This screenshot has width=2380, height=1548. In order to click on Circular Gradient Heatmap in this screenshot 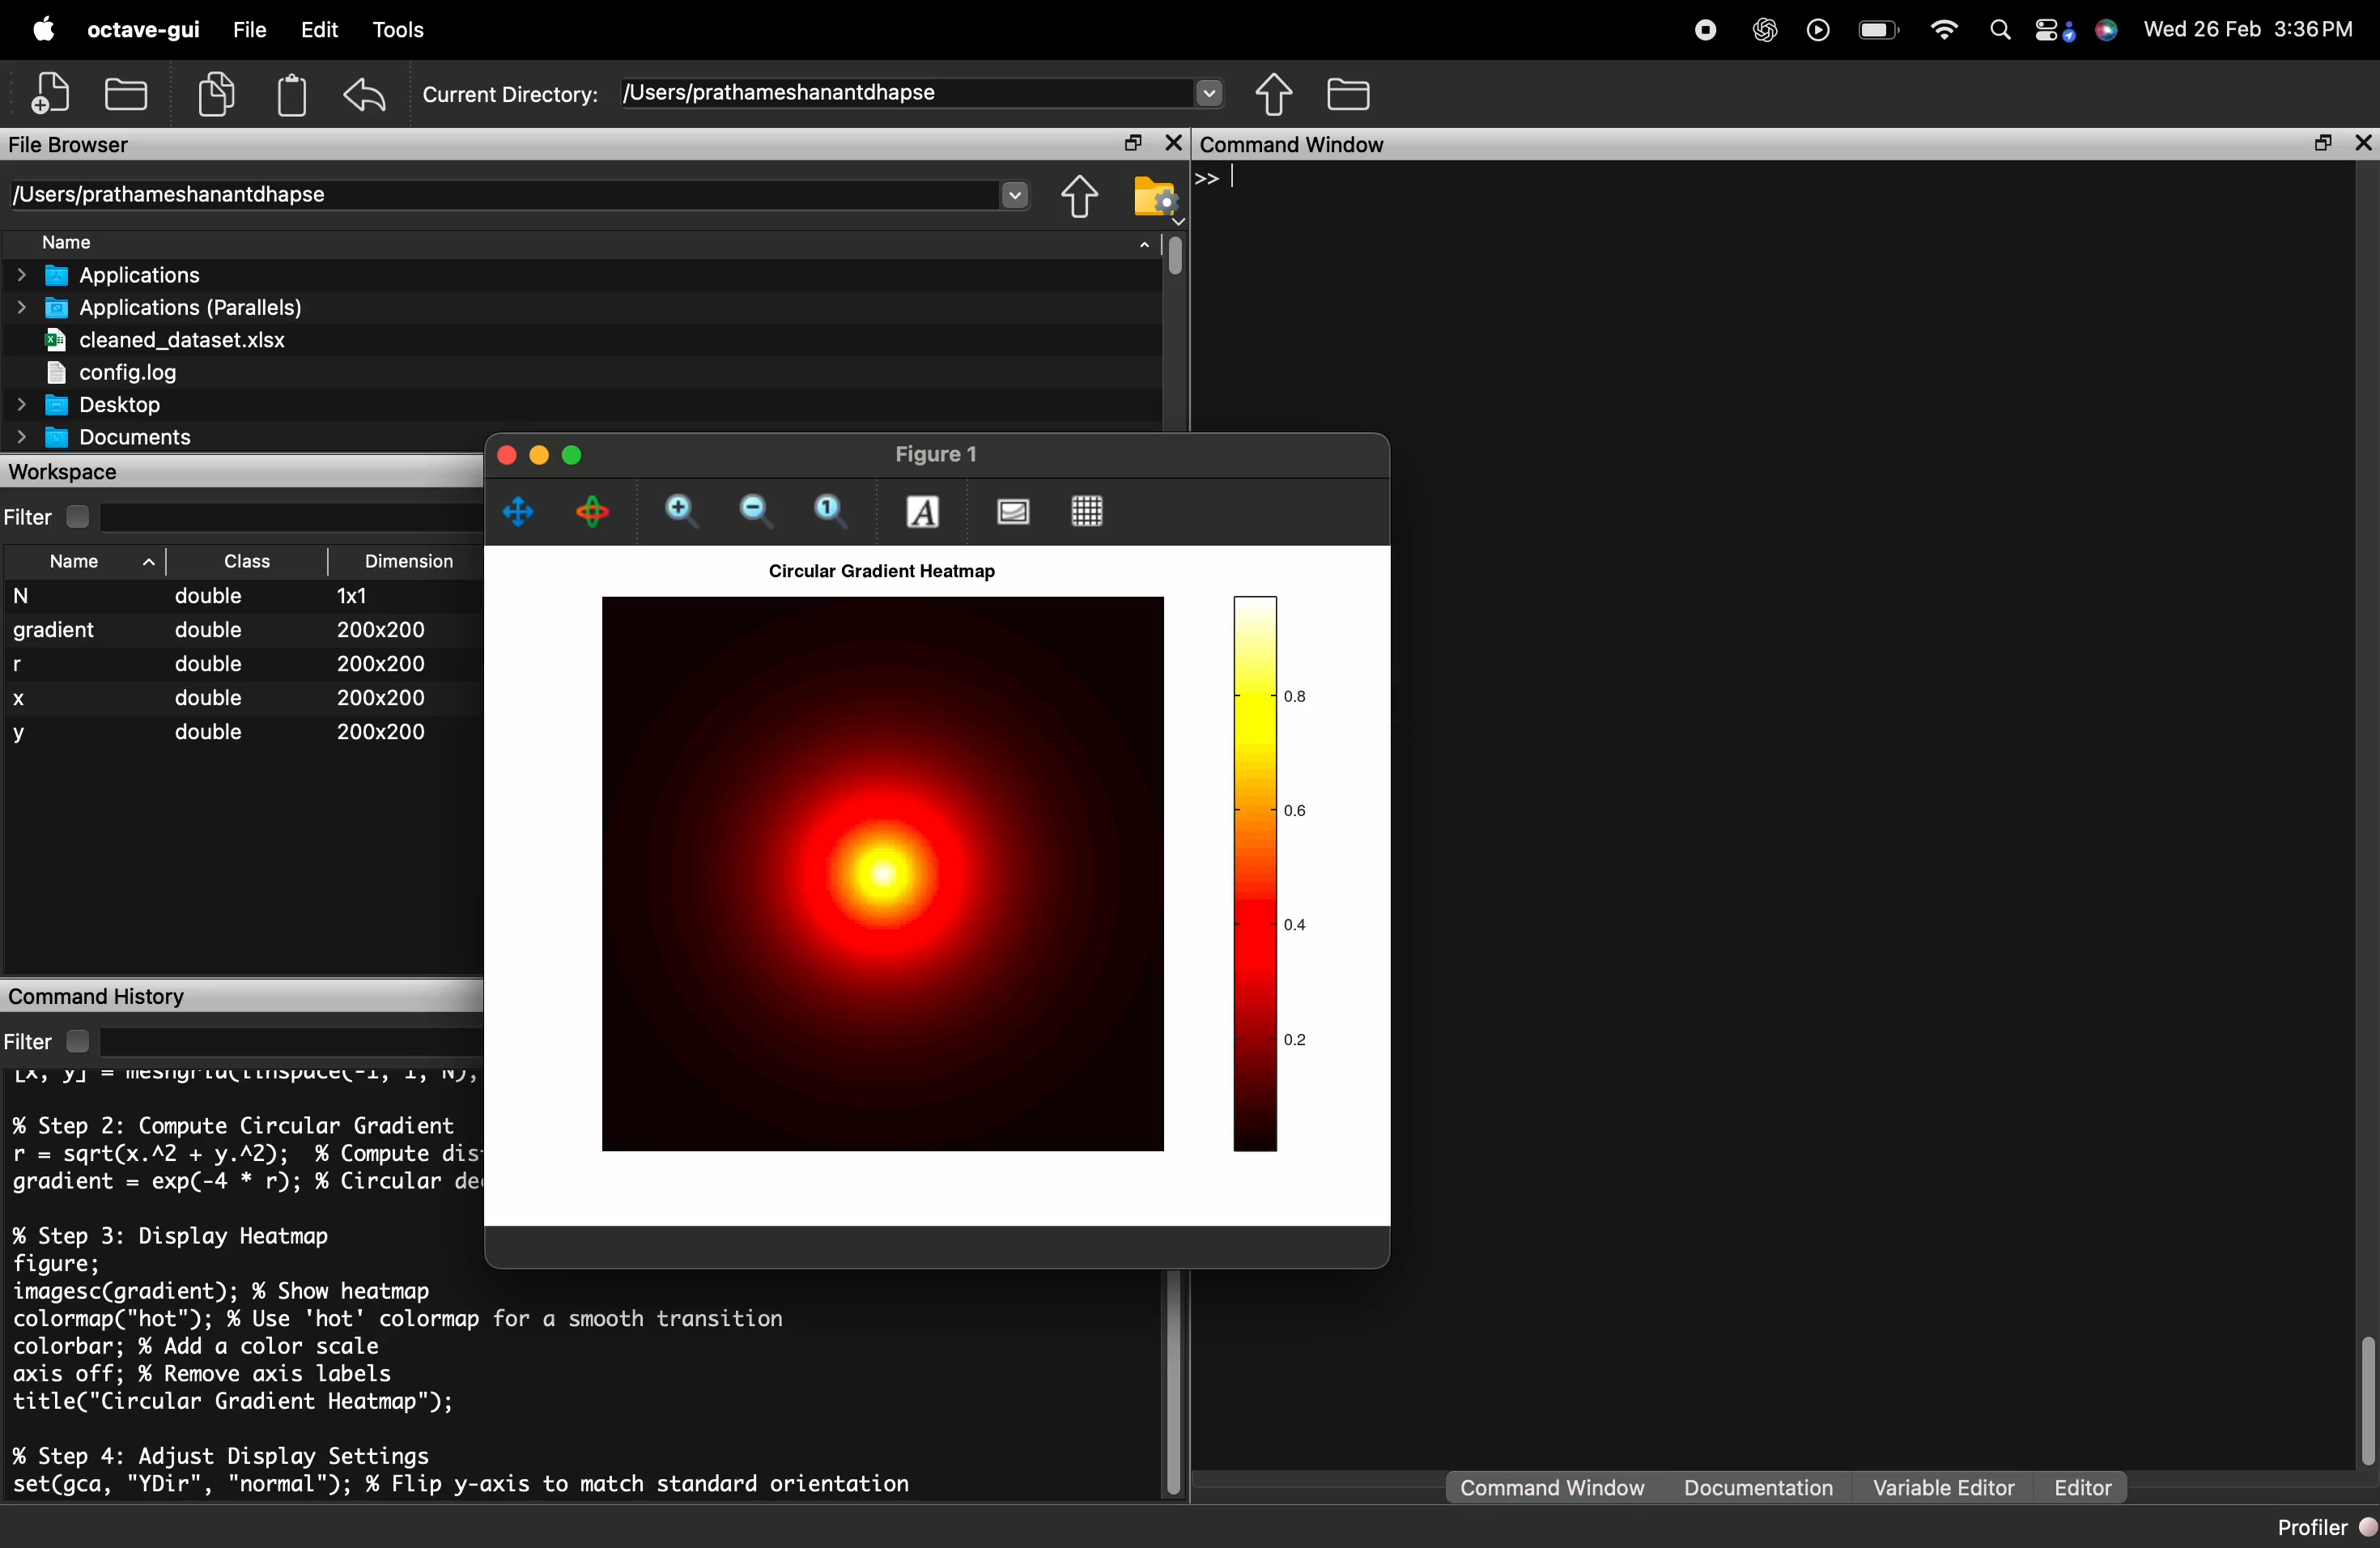, I will do `click(878, 572)`.